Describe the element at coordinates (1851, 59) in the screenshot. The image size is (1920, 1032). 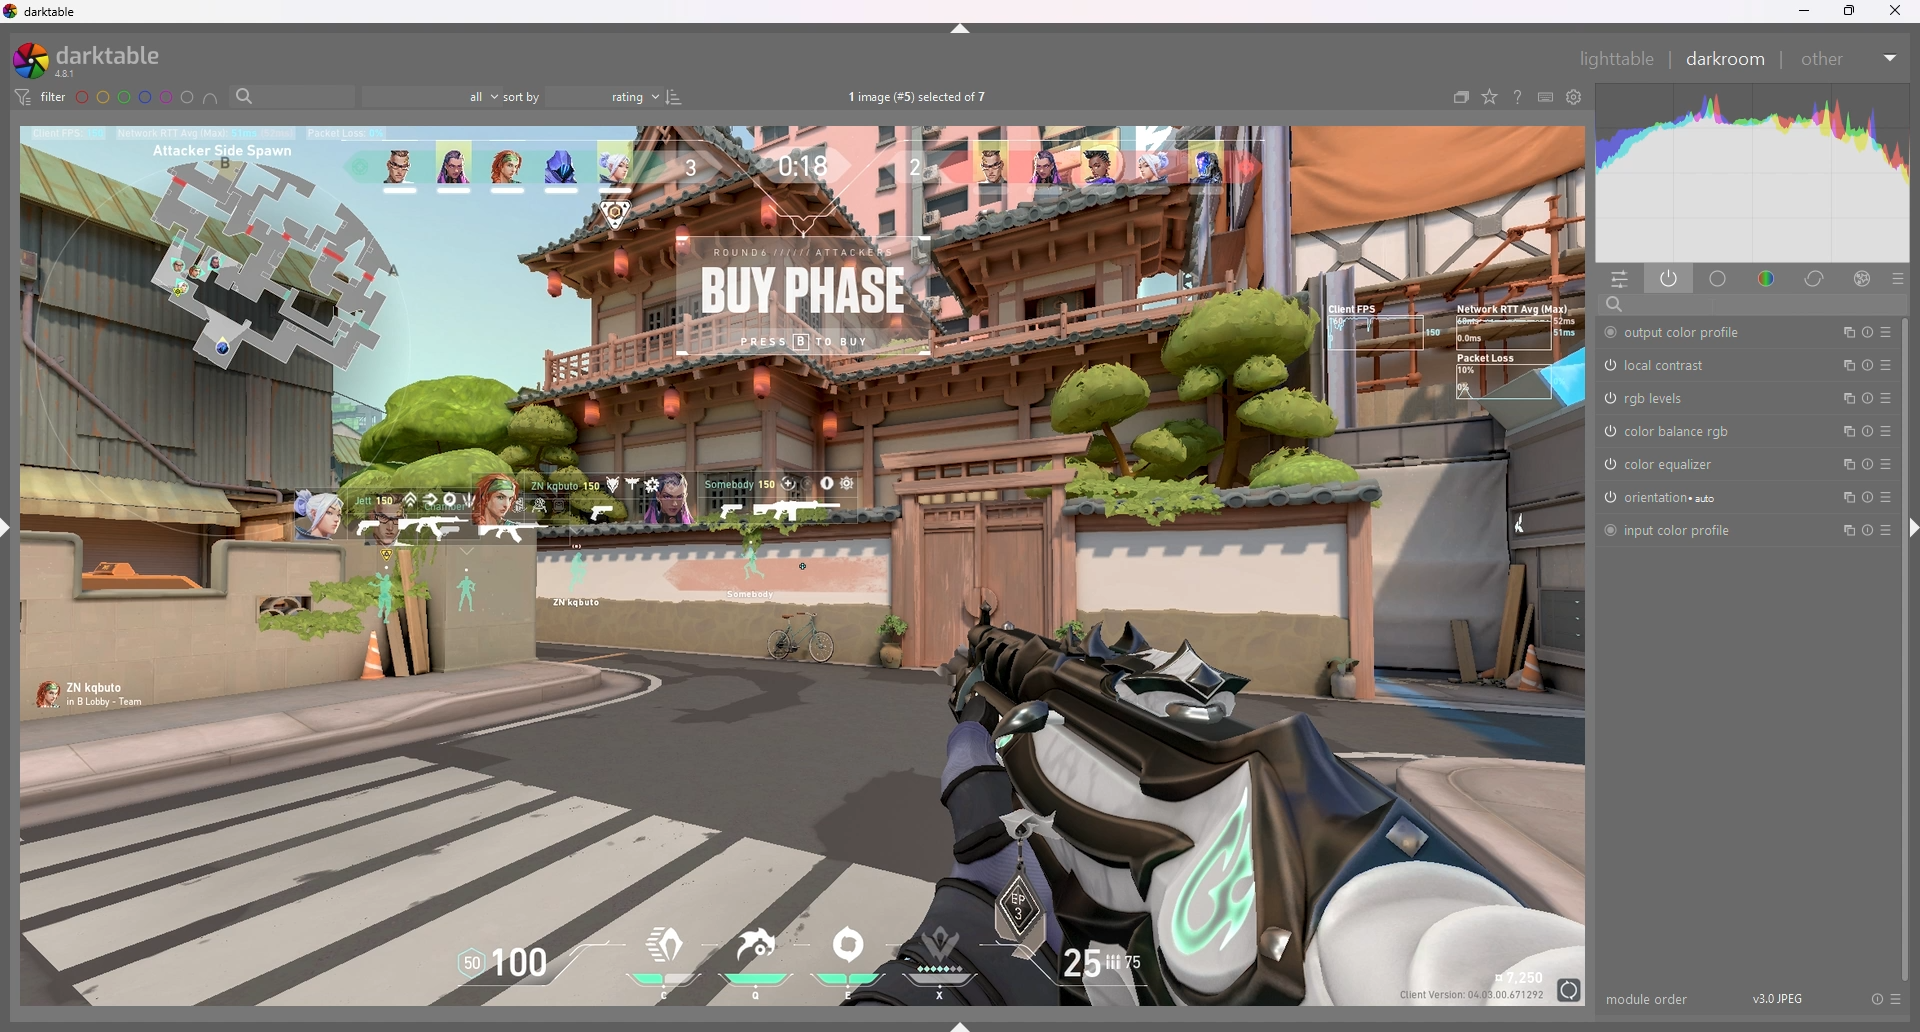
I see `other` at that location.